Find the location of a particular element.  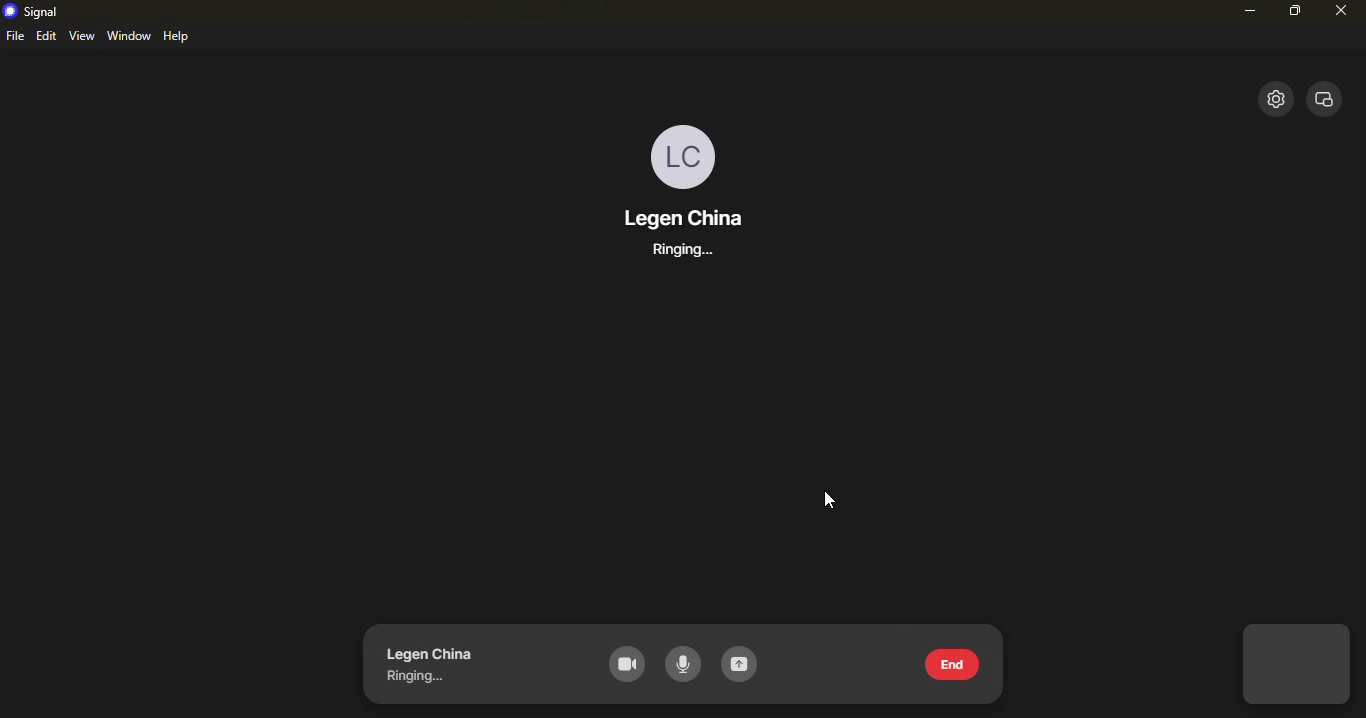

ringing... is located at coordinates (671, 251).